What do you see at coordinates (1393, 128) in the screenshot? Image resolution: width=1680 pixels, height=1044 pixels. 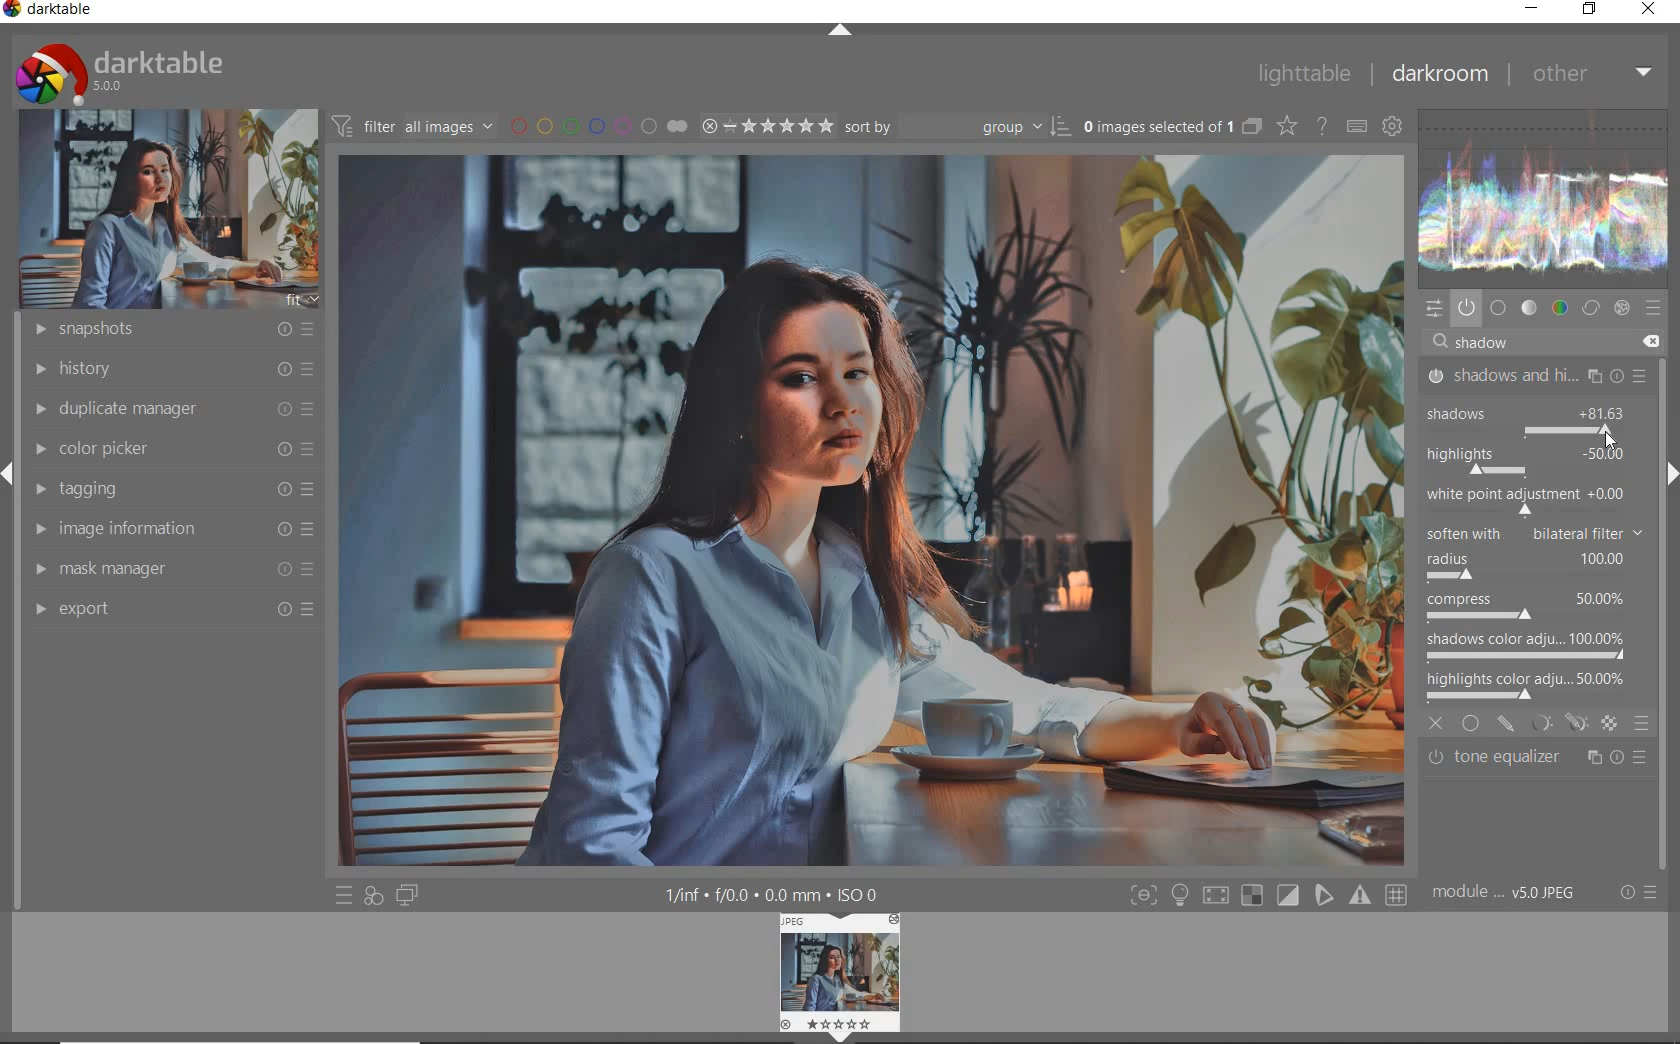 I see `show global preferences` at bounding box center [1393, 128].